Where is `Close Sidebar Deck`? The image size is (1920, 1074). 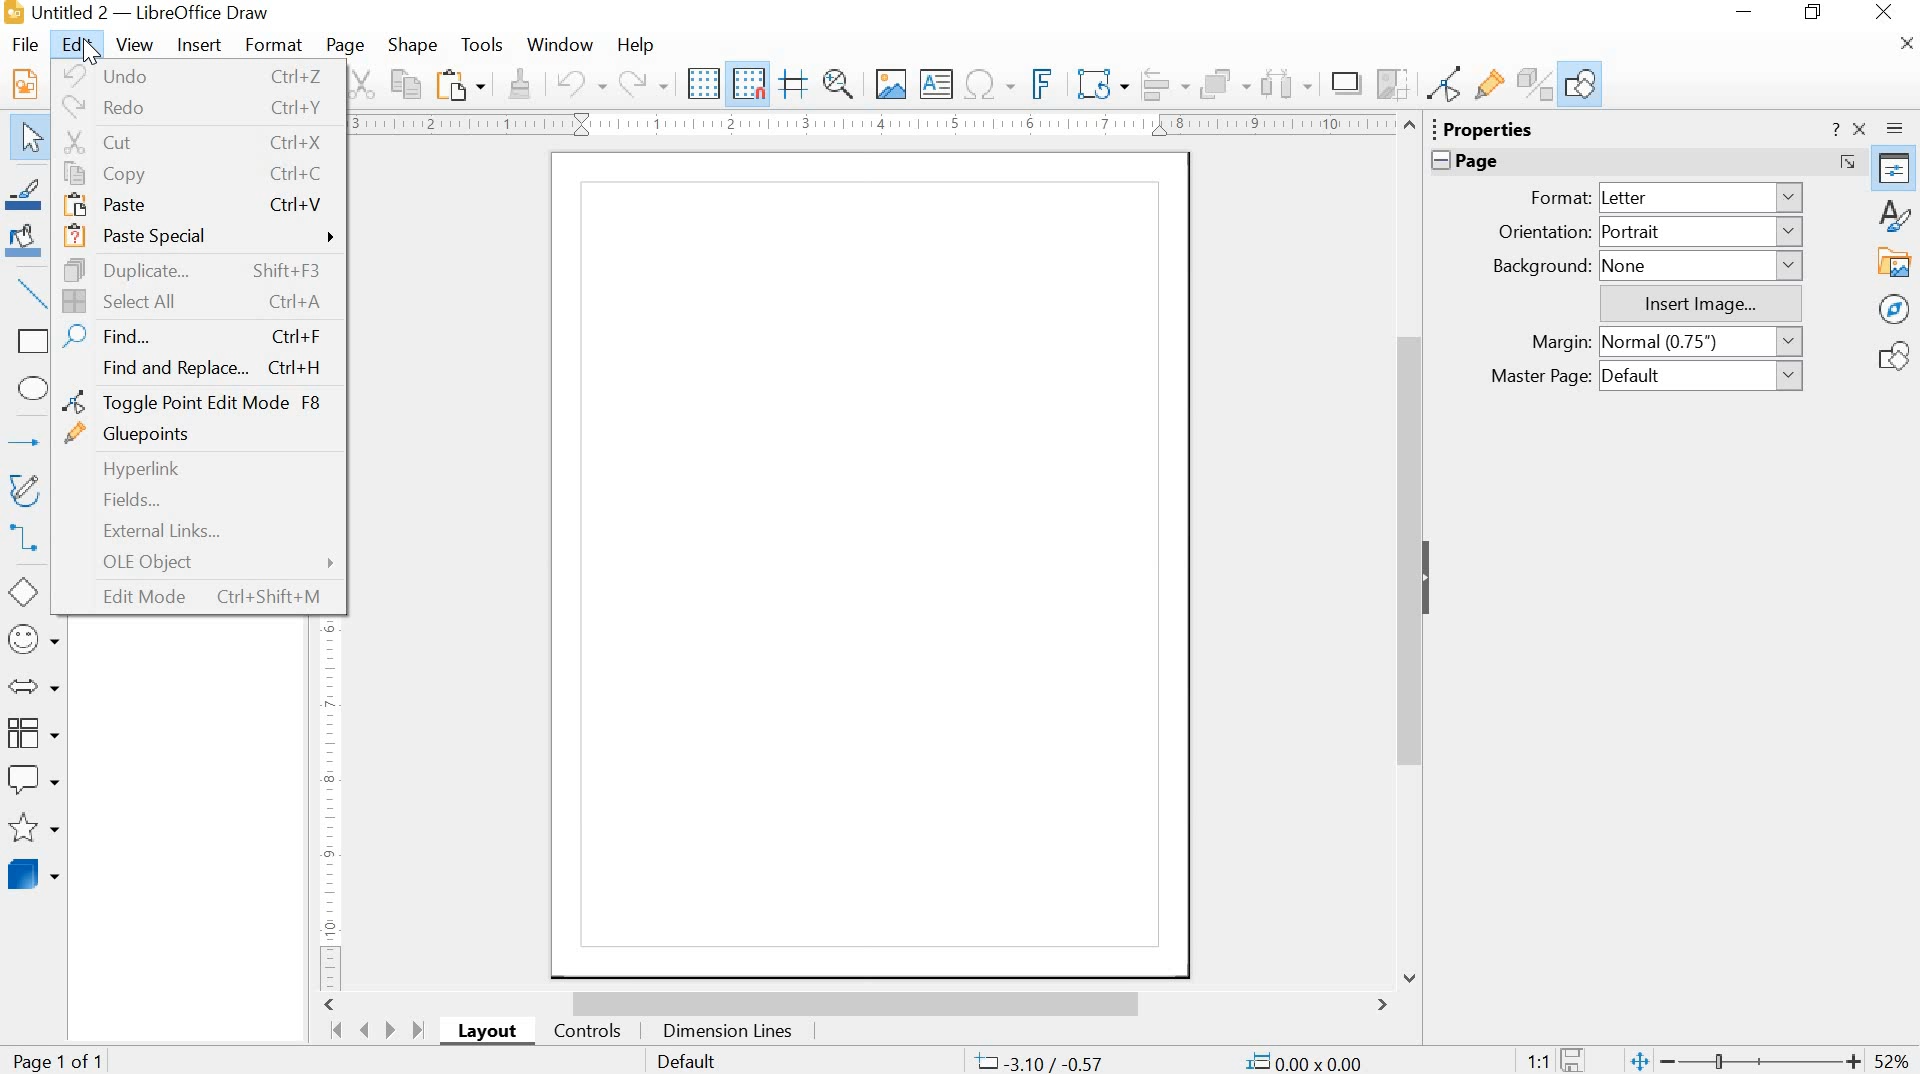
Close Sidebar Deck is located at coordinates (1864, 127).